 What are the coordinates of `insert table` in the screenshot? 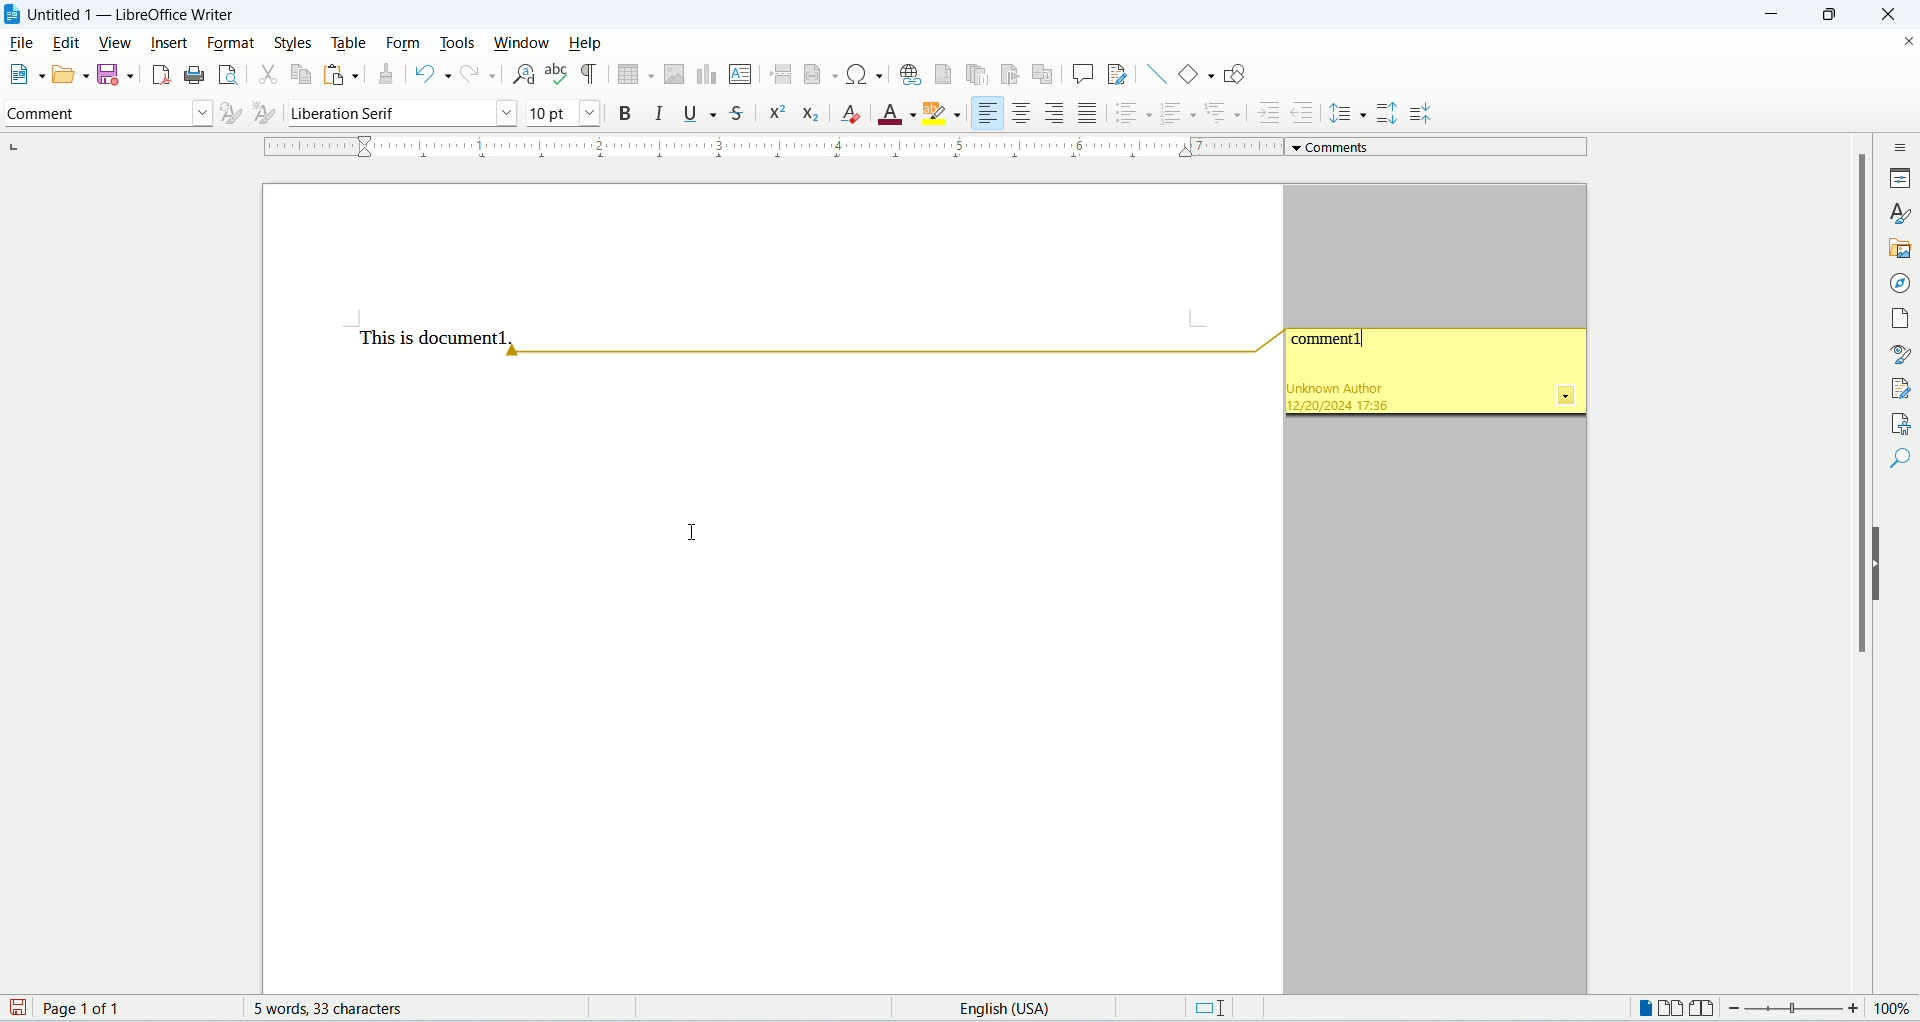 It's located at (637, 74).